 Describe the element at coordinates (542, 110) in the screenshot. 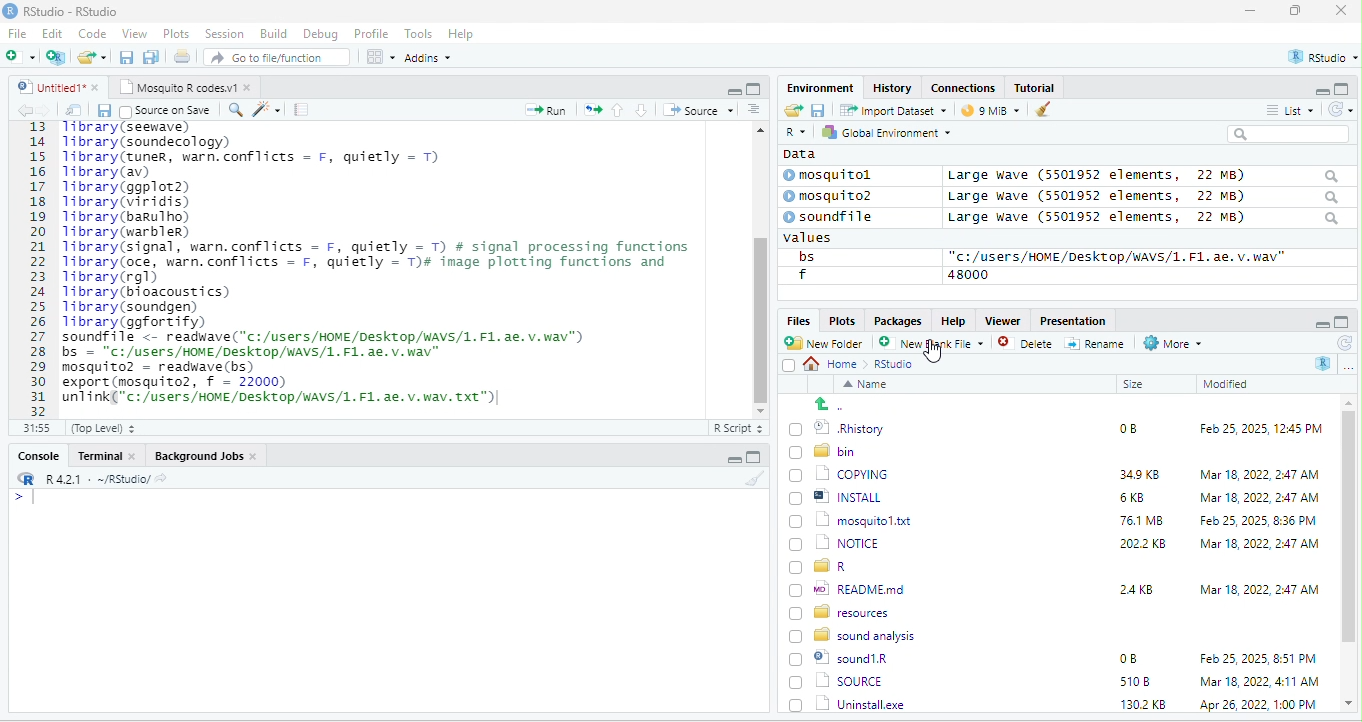

I see `Run` at that location.